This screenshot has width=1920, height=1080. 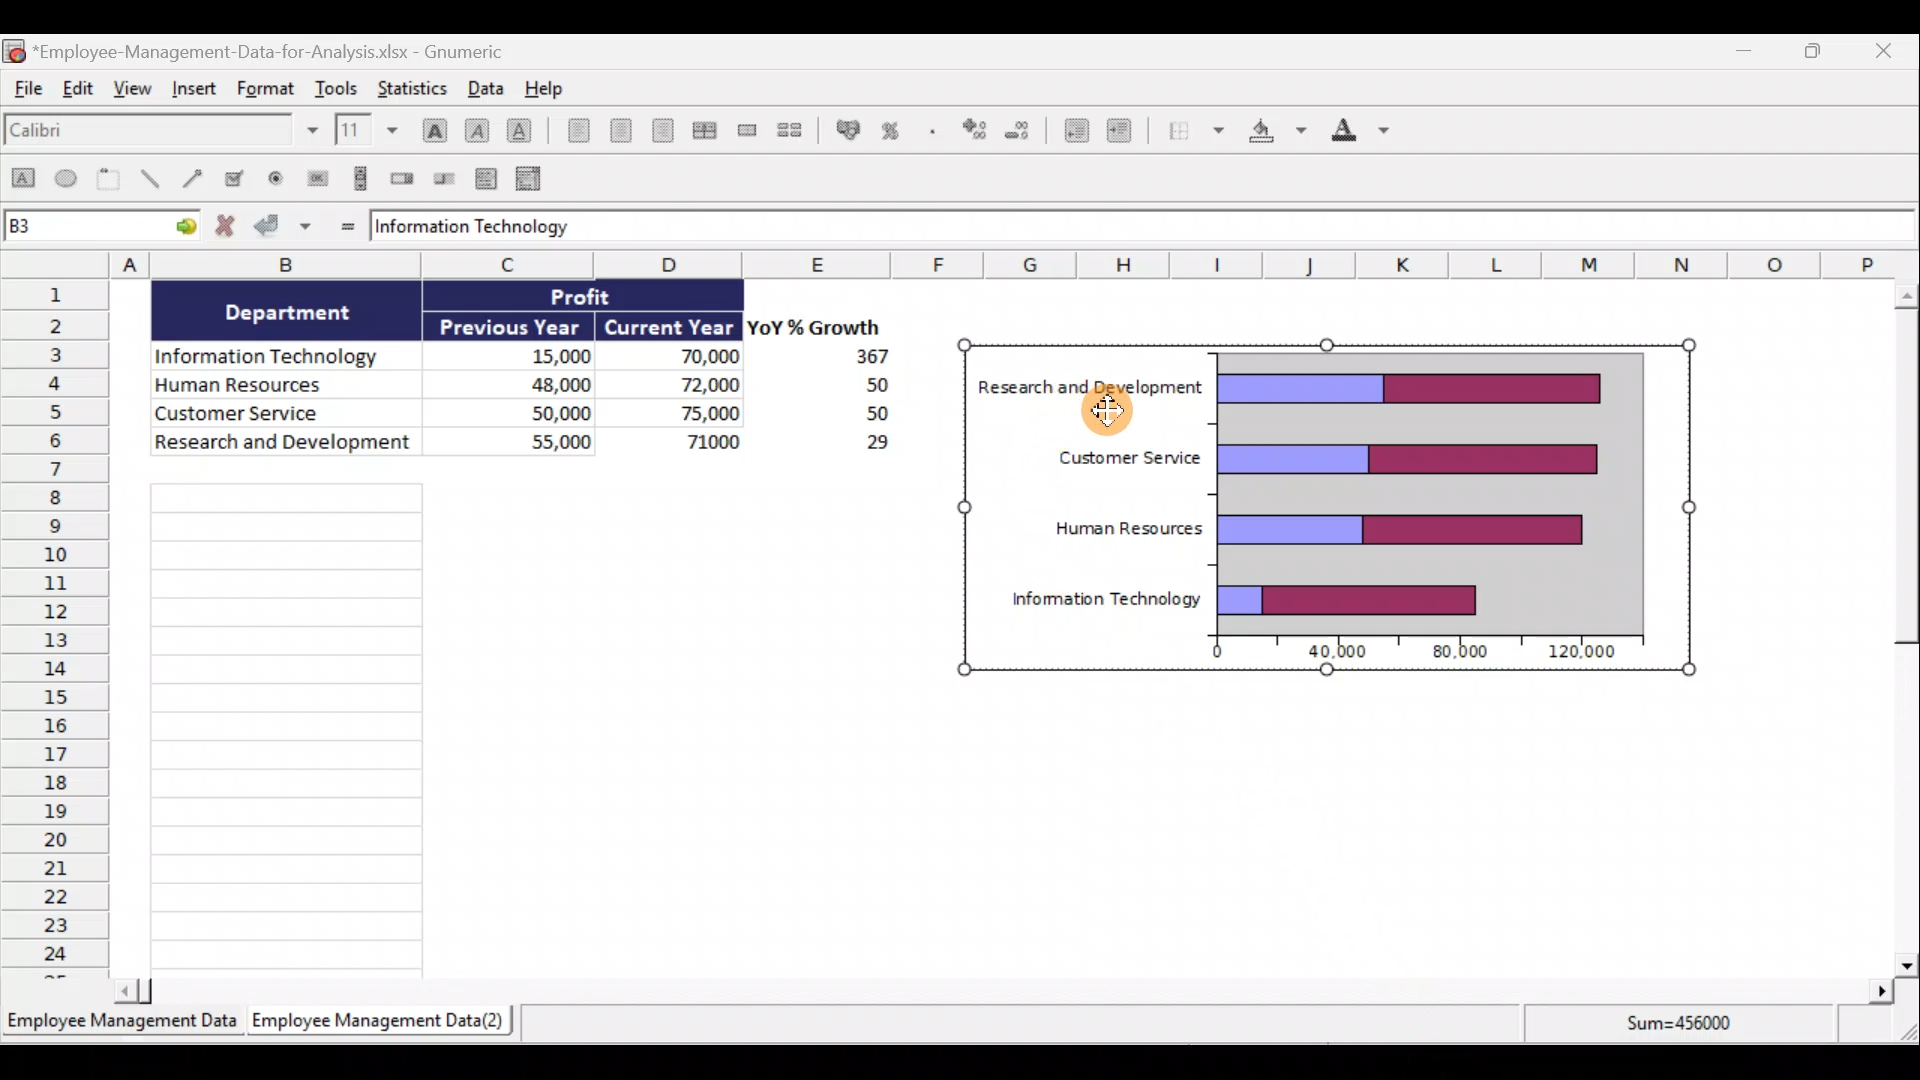 What do you see at coordinates (616, 130) in the screenshot?
I see `Centre horizontally` at bounding box center [616, 130].